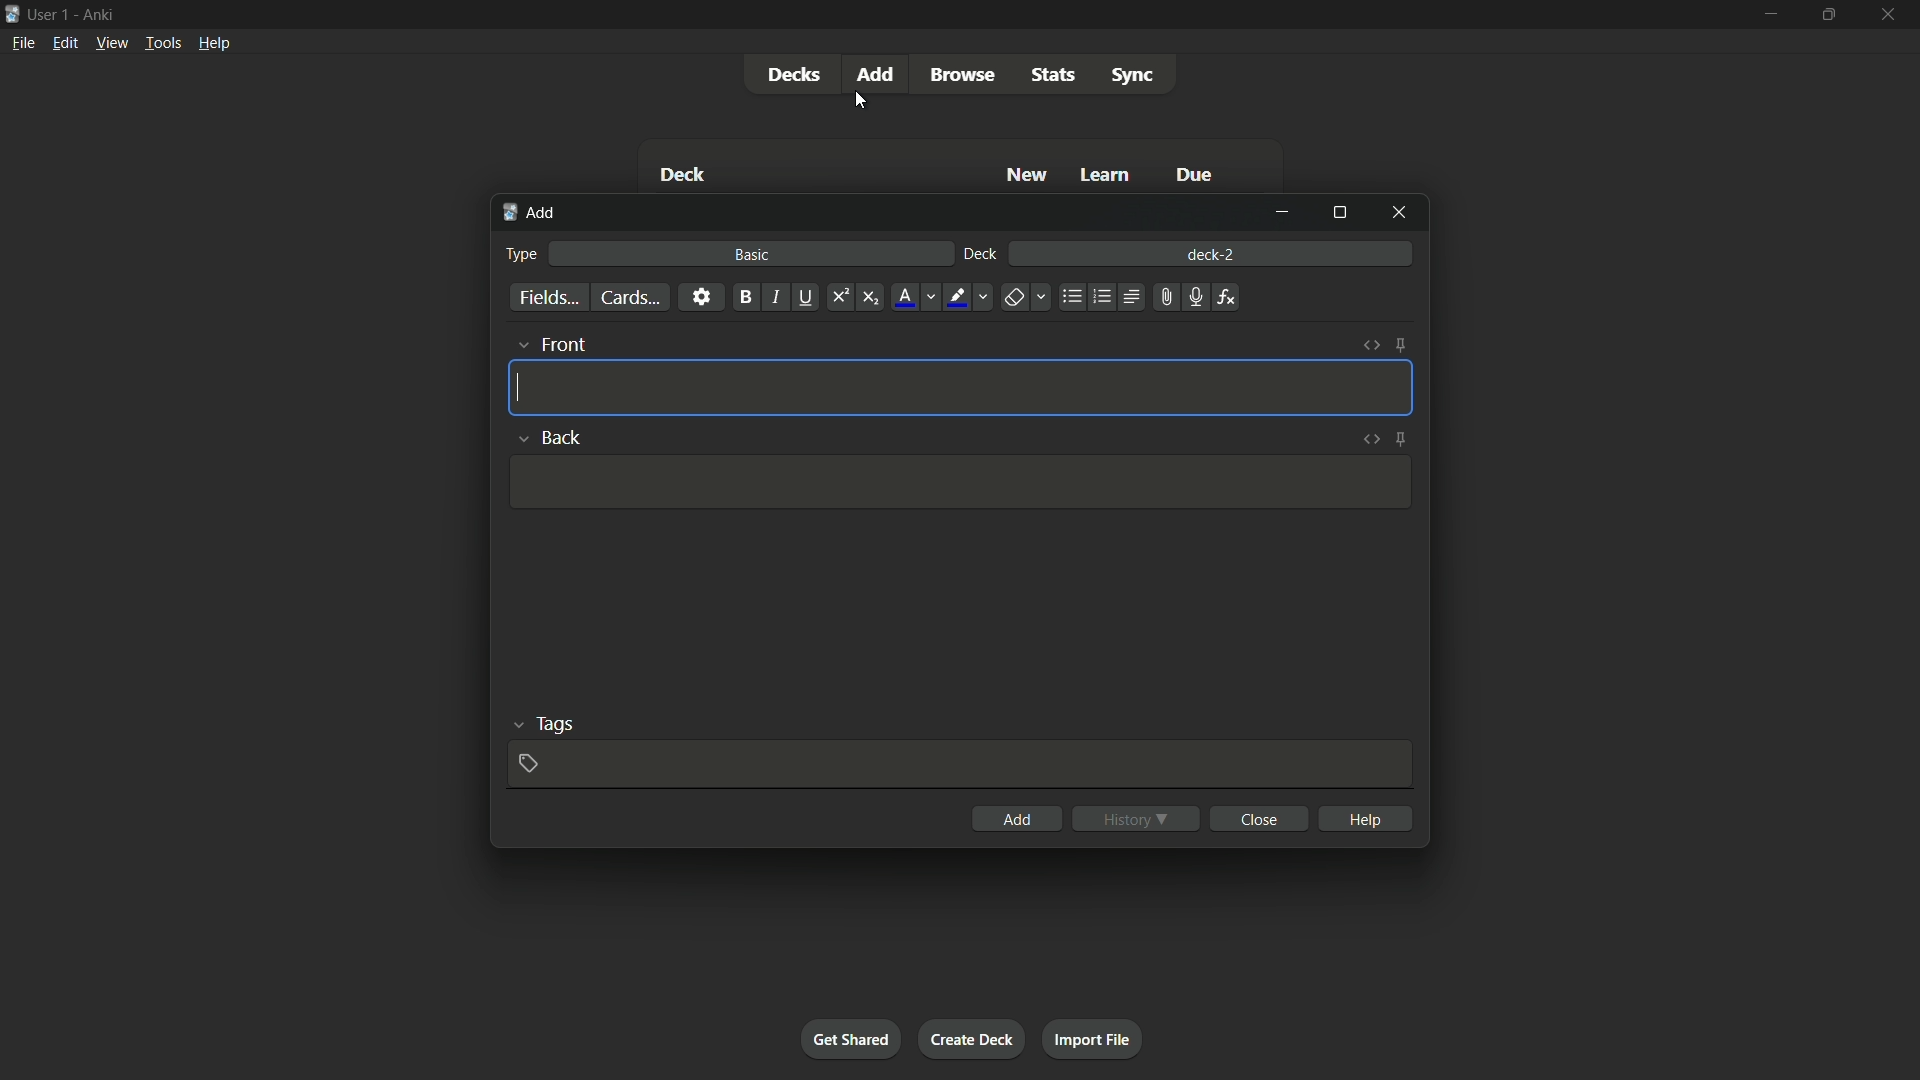  What do you see at coordinates (550, 298) in the screenshot?
I see `fields` at bounding box center [550, 298].